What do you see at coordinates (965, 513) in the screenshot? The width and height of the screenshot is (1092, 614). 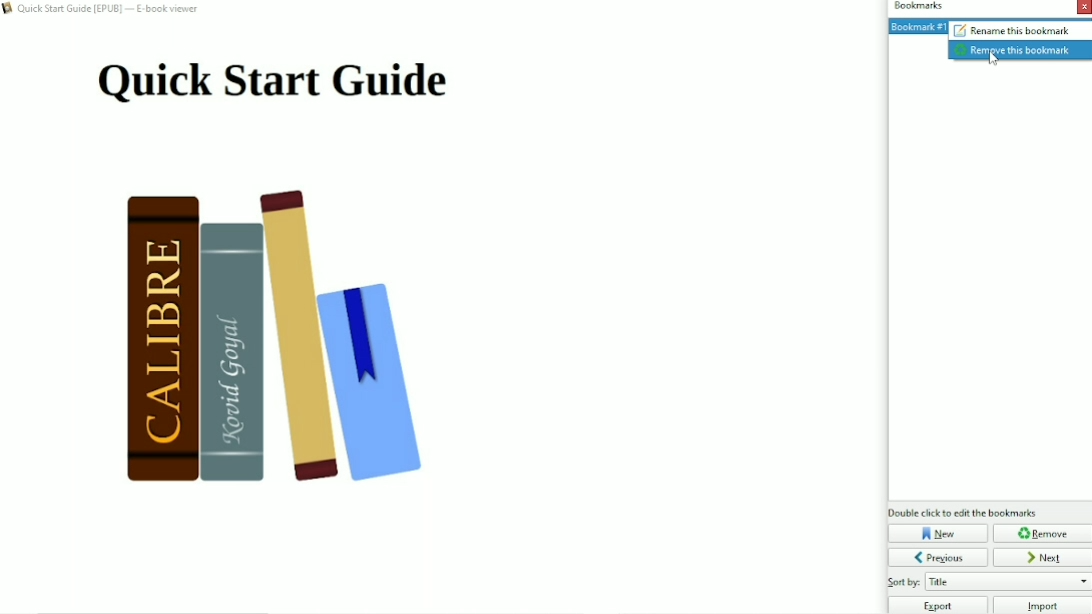 I see `Double click to edit bookmarks.` at bounding box center [965, 513].